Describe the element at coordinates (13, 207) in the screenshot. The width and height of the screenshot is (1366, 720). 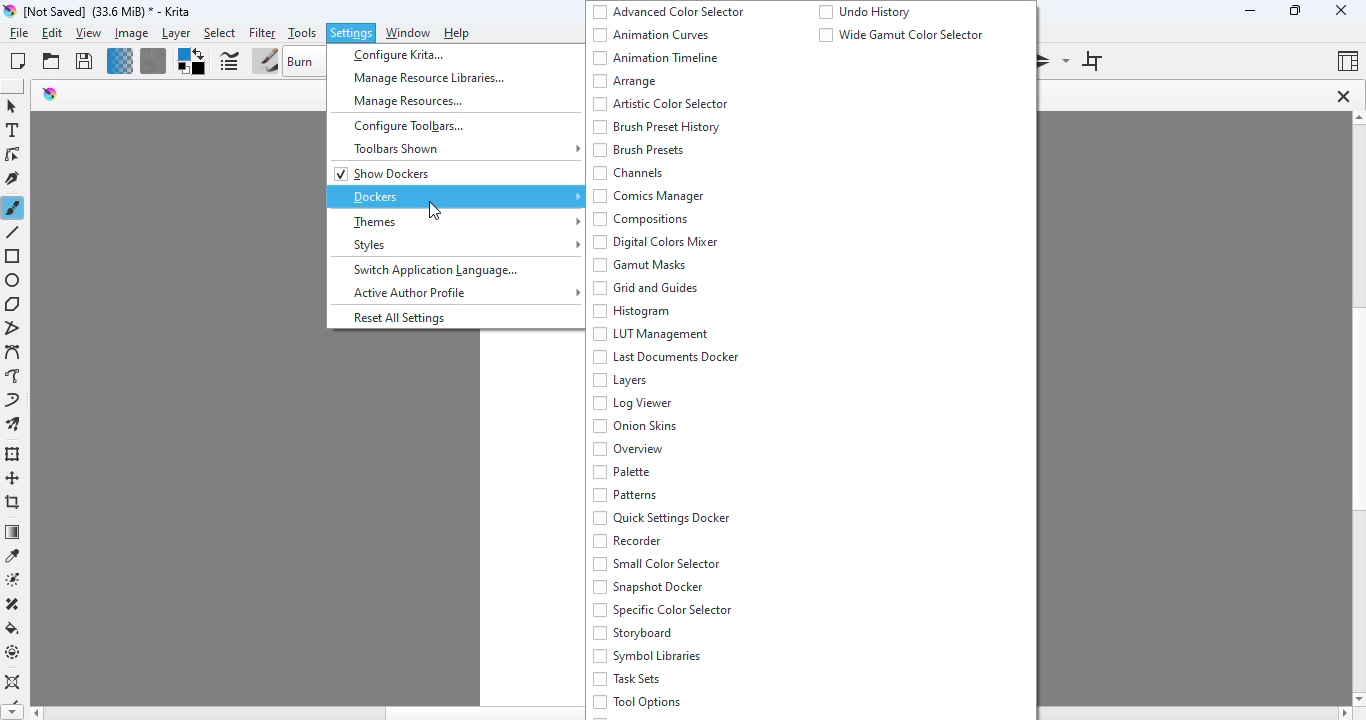
I see `freehand brush tool` at that location.